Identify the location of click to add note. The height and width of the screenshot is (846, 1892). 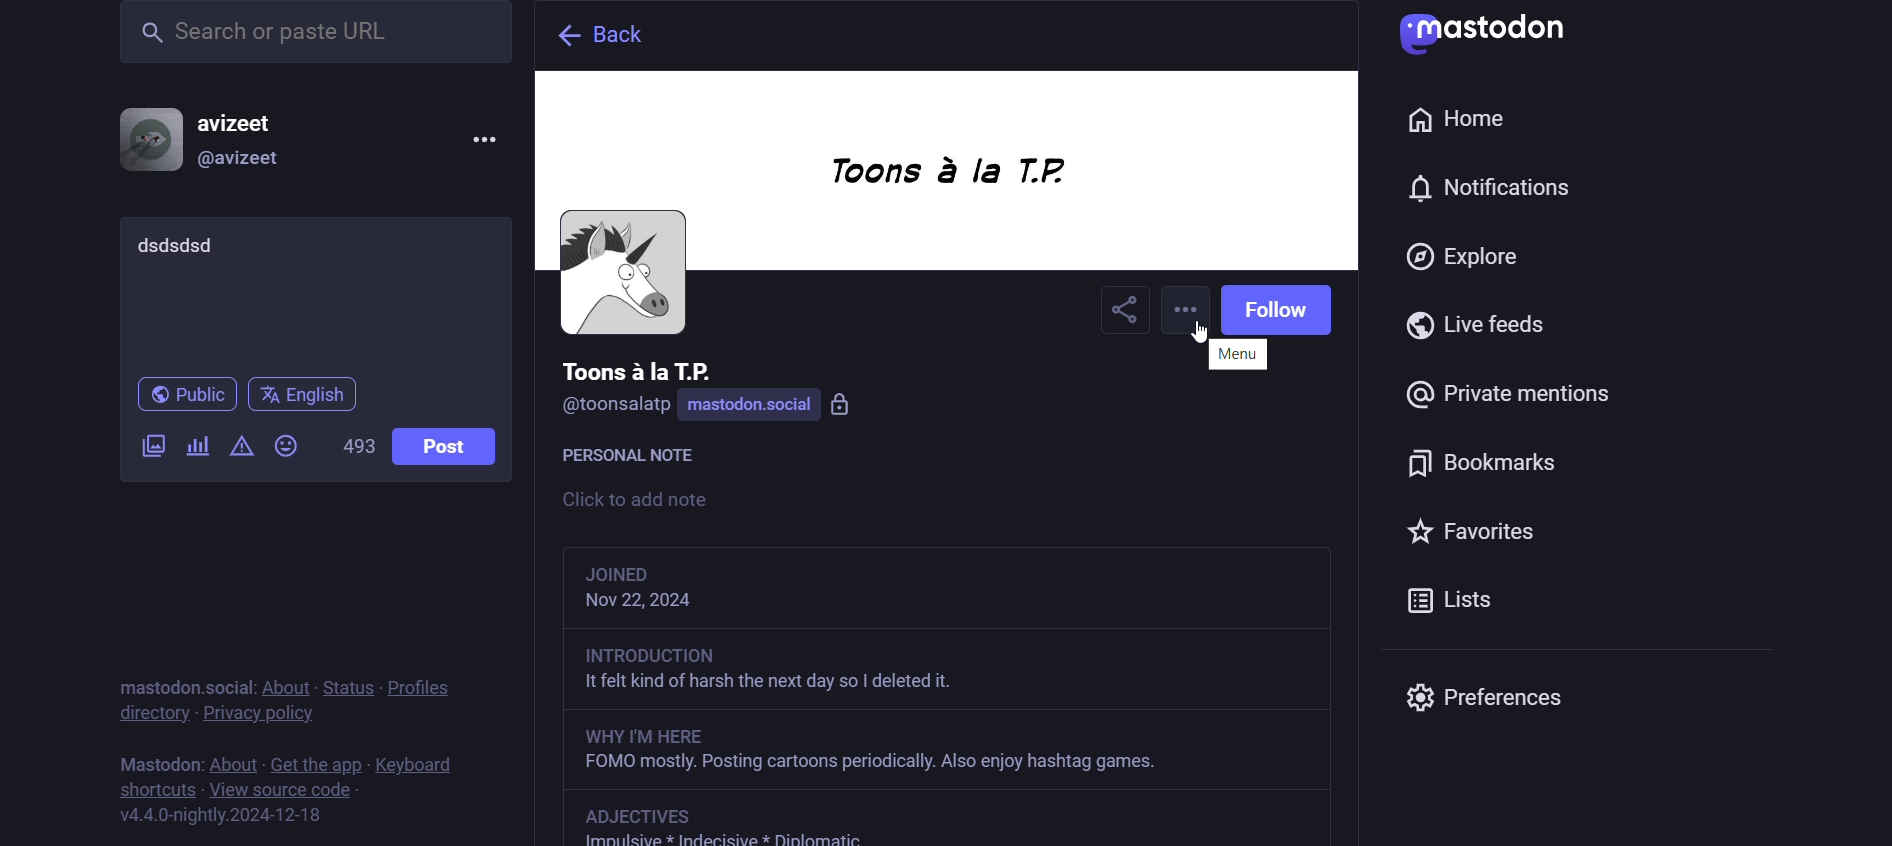
(686, 502).